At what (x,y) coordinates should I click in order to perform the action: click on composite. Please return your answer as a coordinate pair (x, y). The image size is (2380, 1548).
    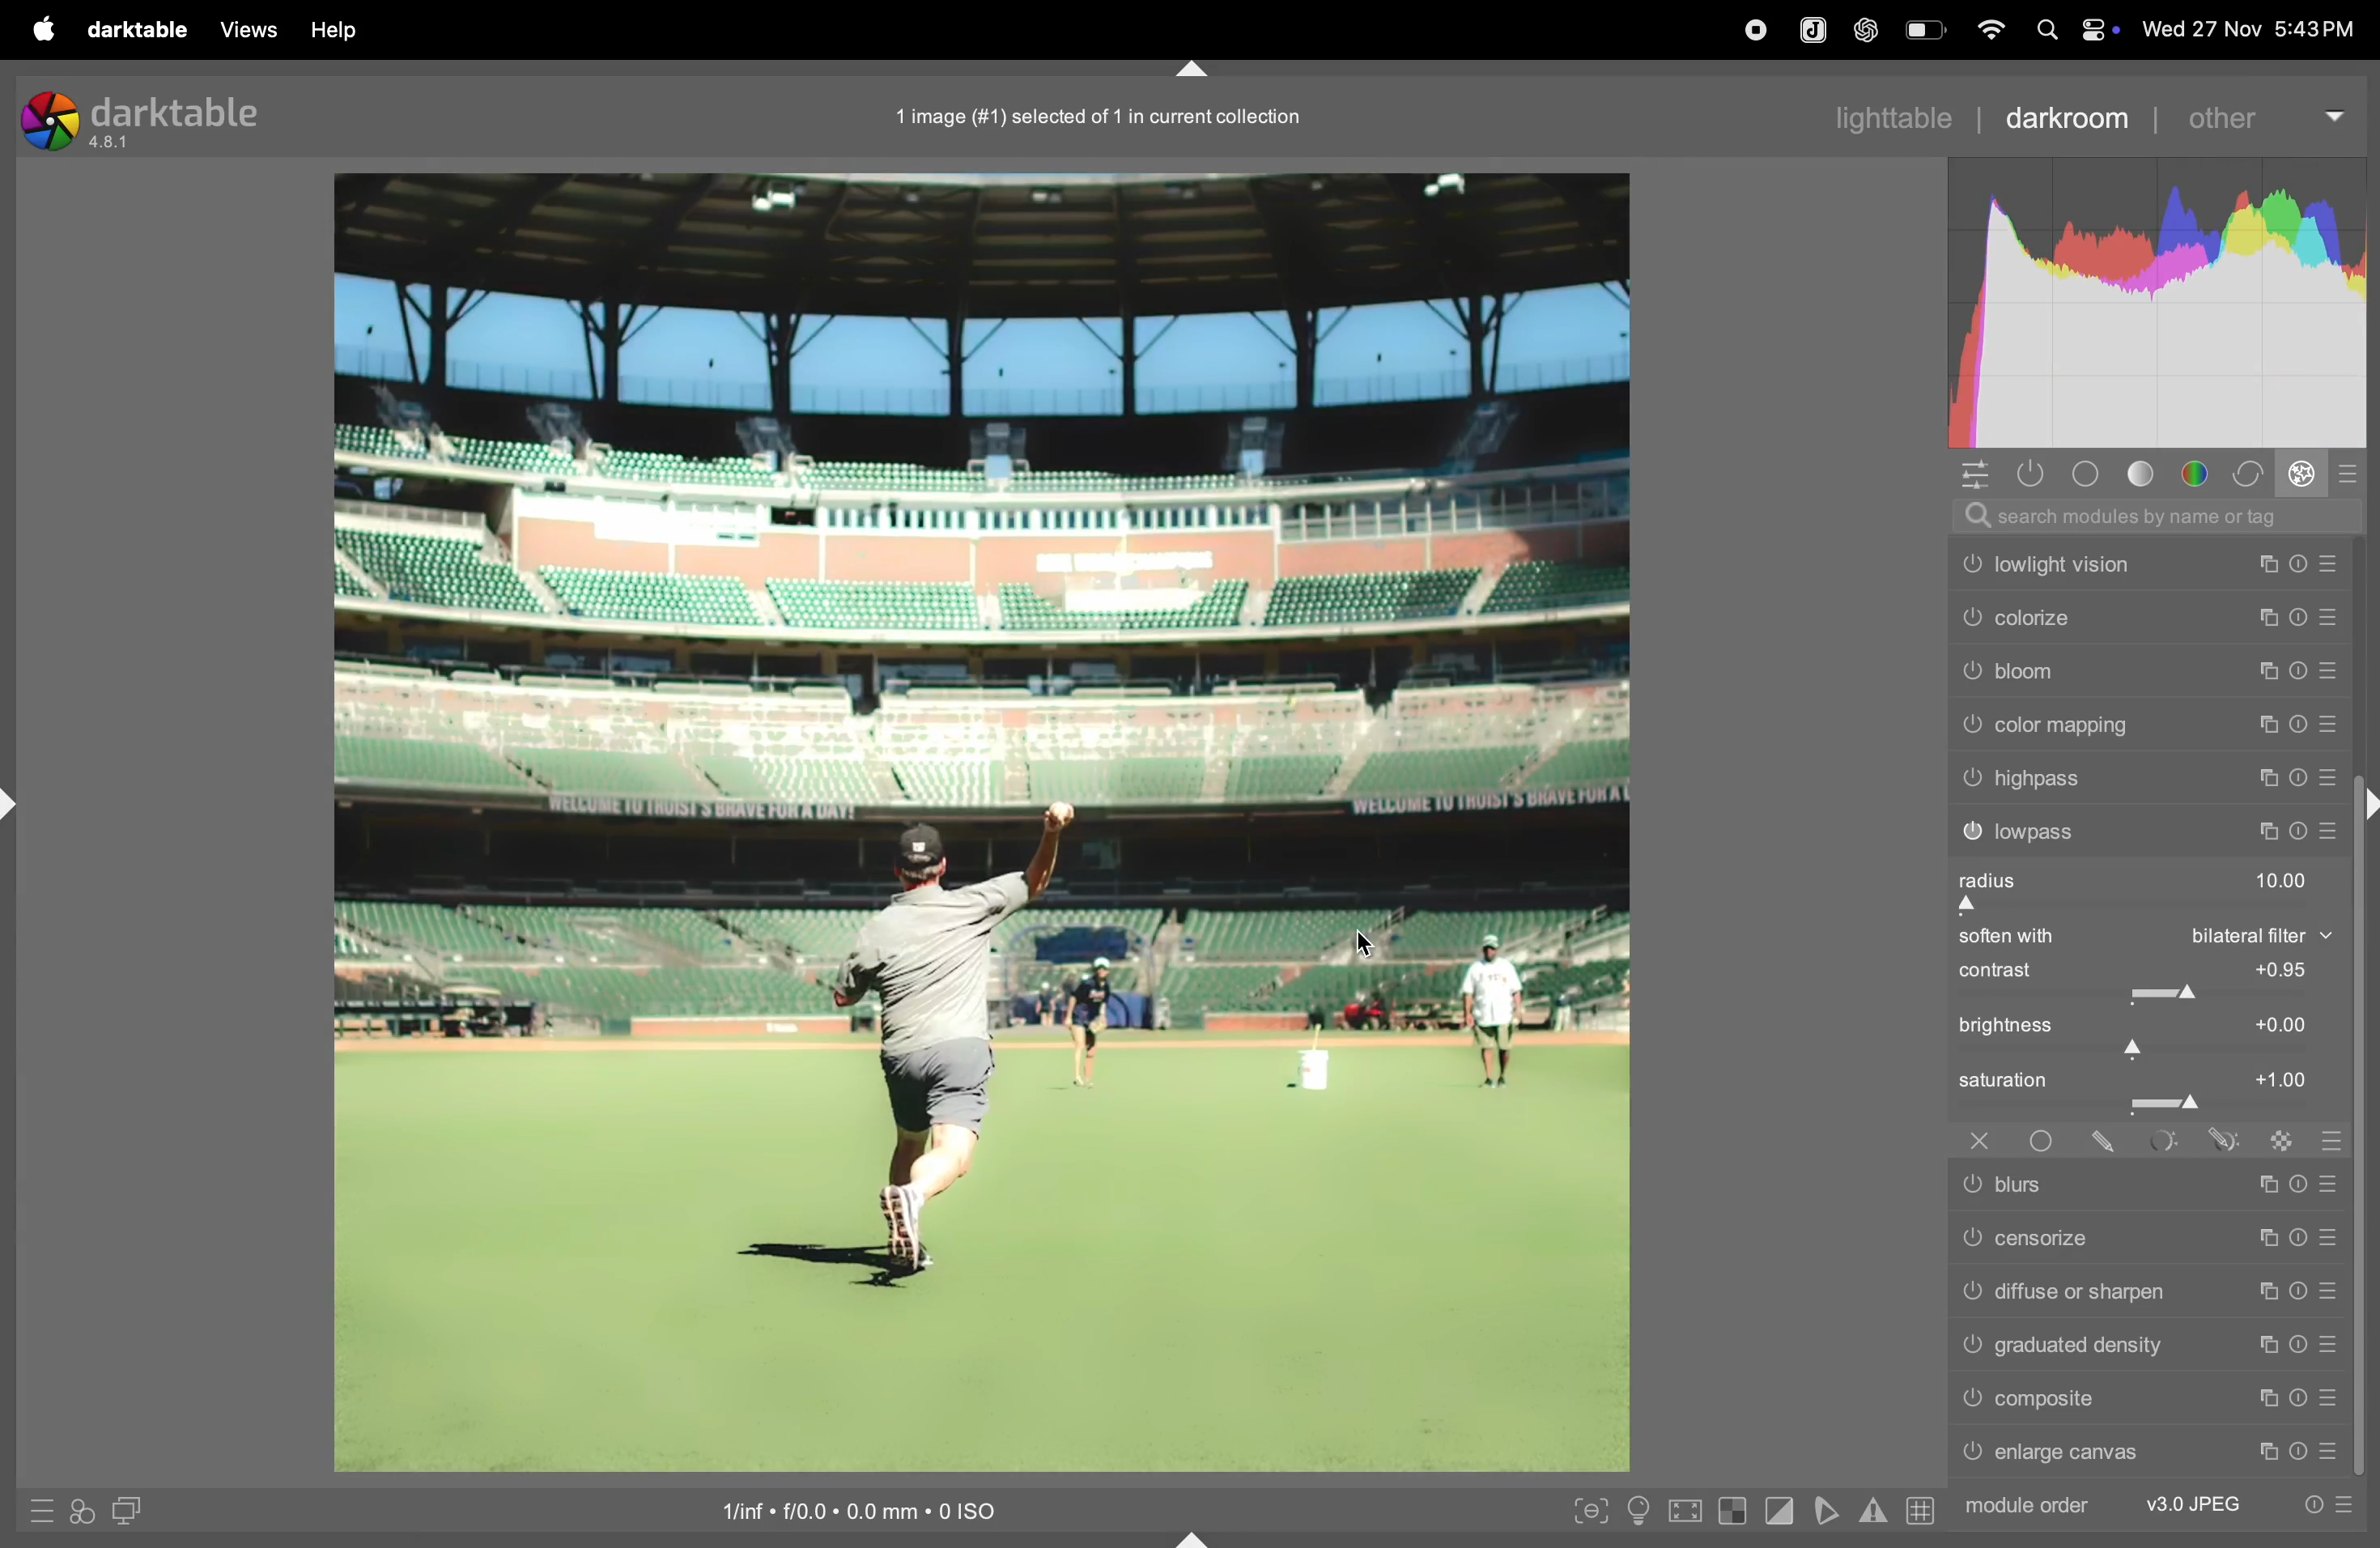
    Looking at the image, I should click on (2152, 1399).